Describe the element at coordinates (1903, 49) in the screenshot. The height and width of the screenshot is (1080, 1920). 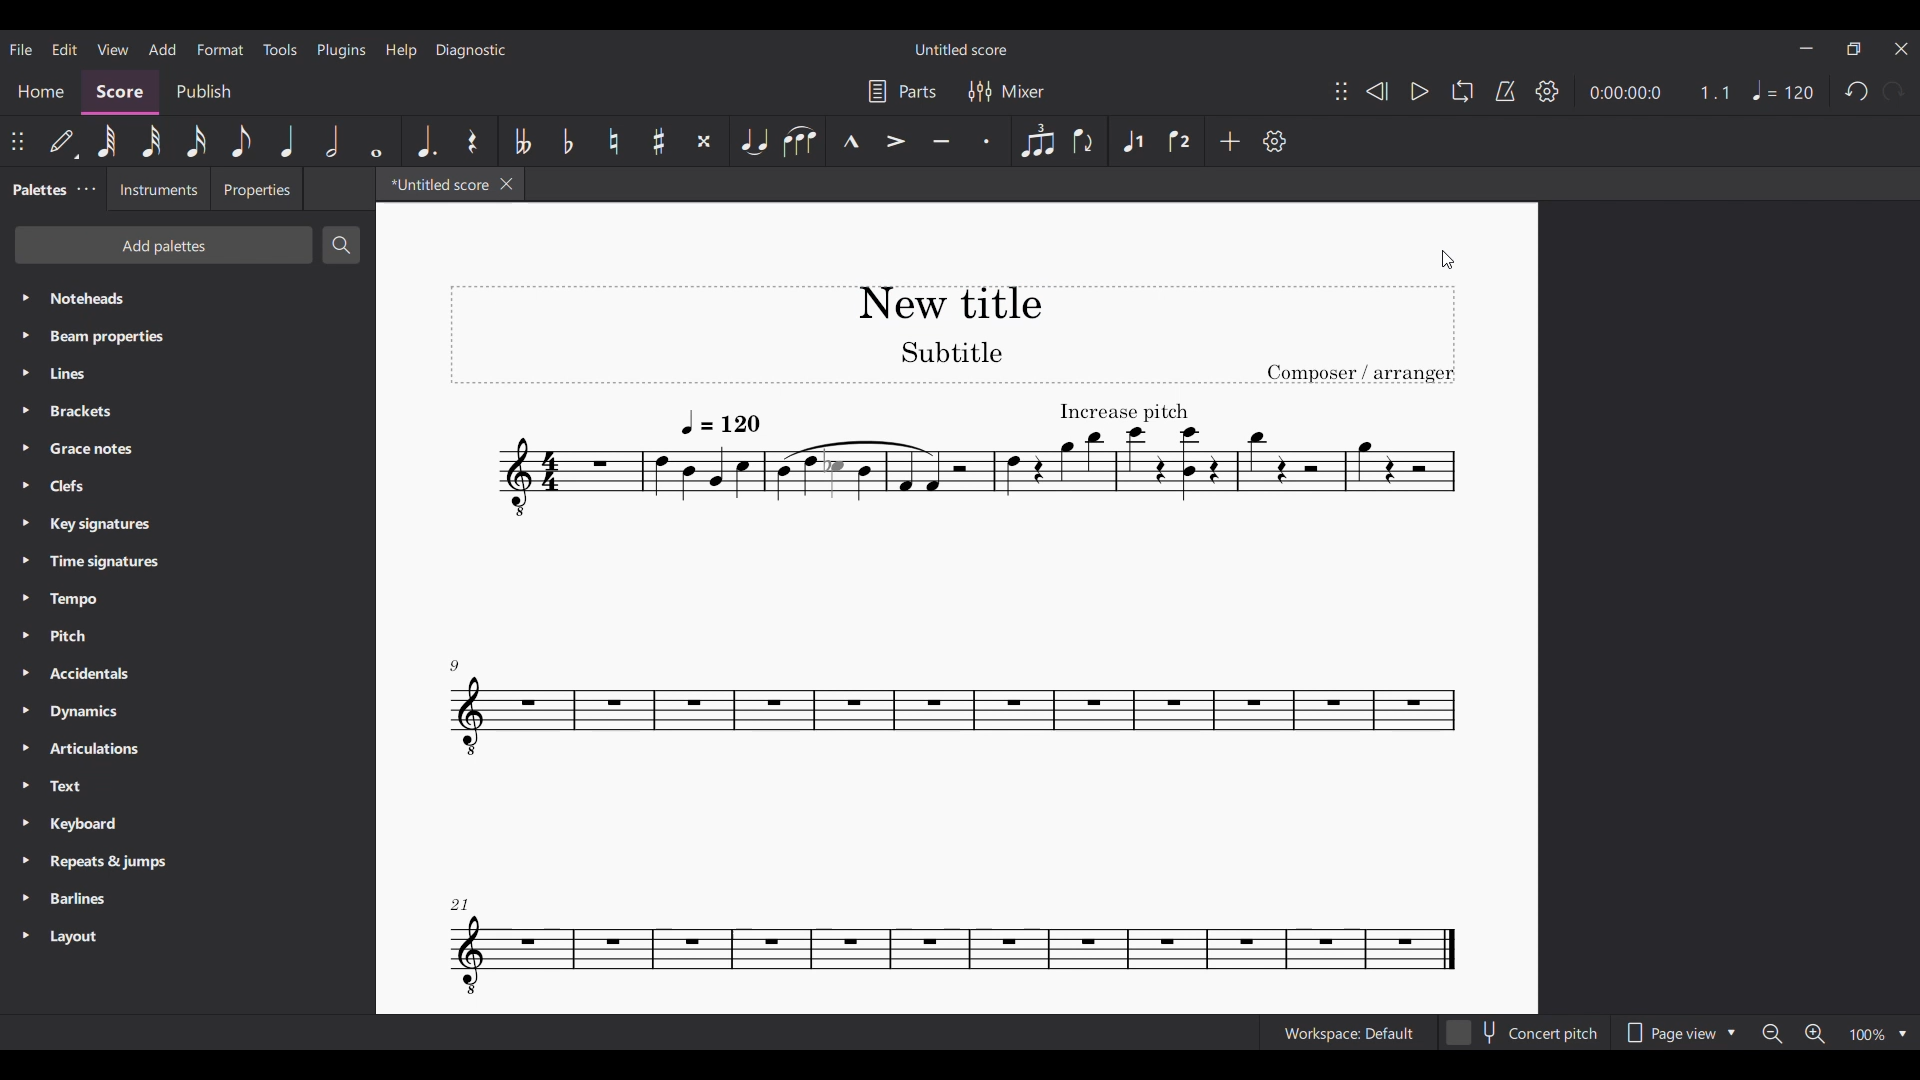
I see `Close interface` at that location.